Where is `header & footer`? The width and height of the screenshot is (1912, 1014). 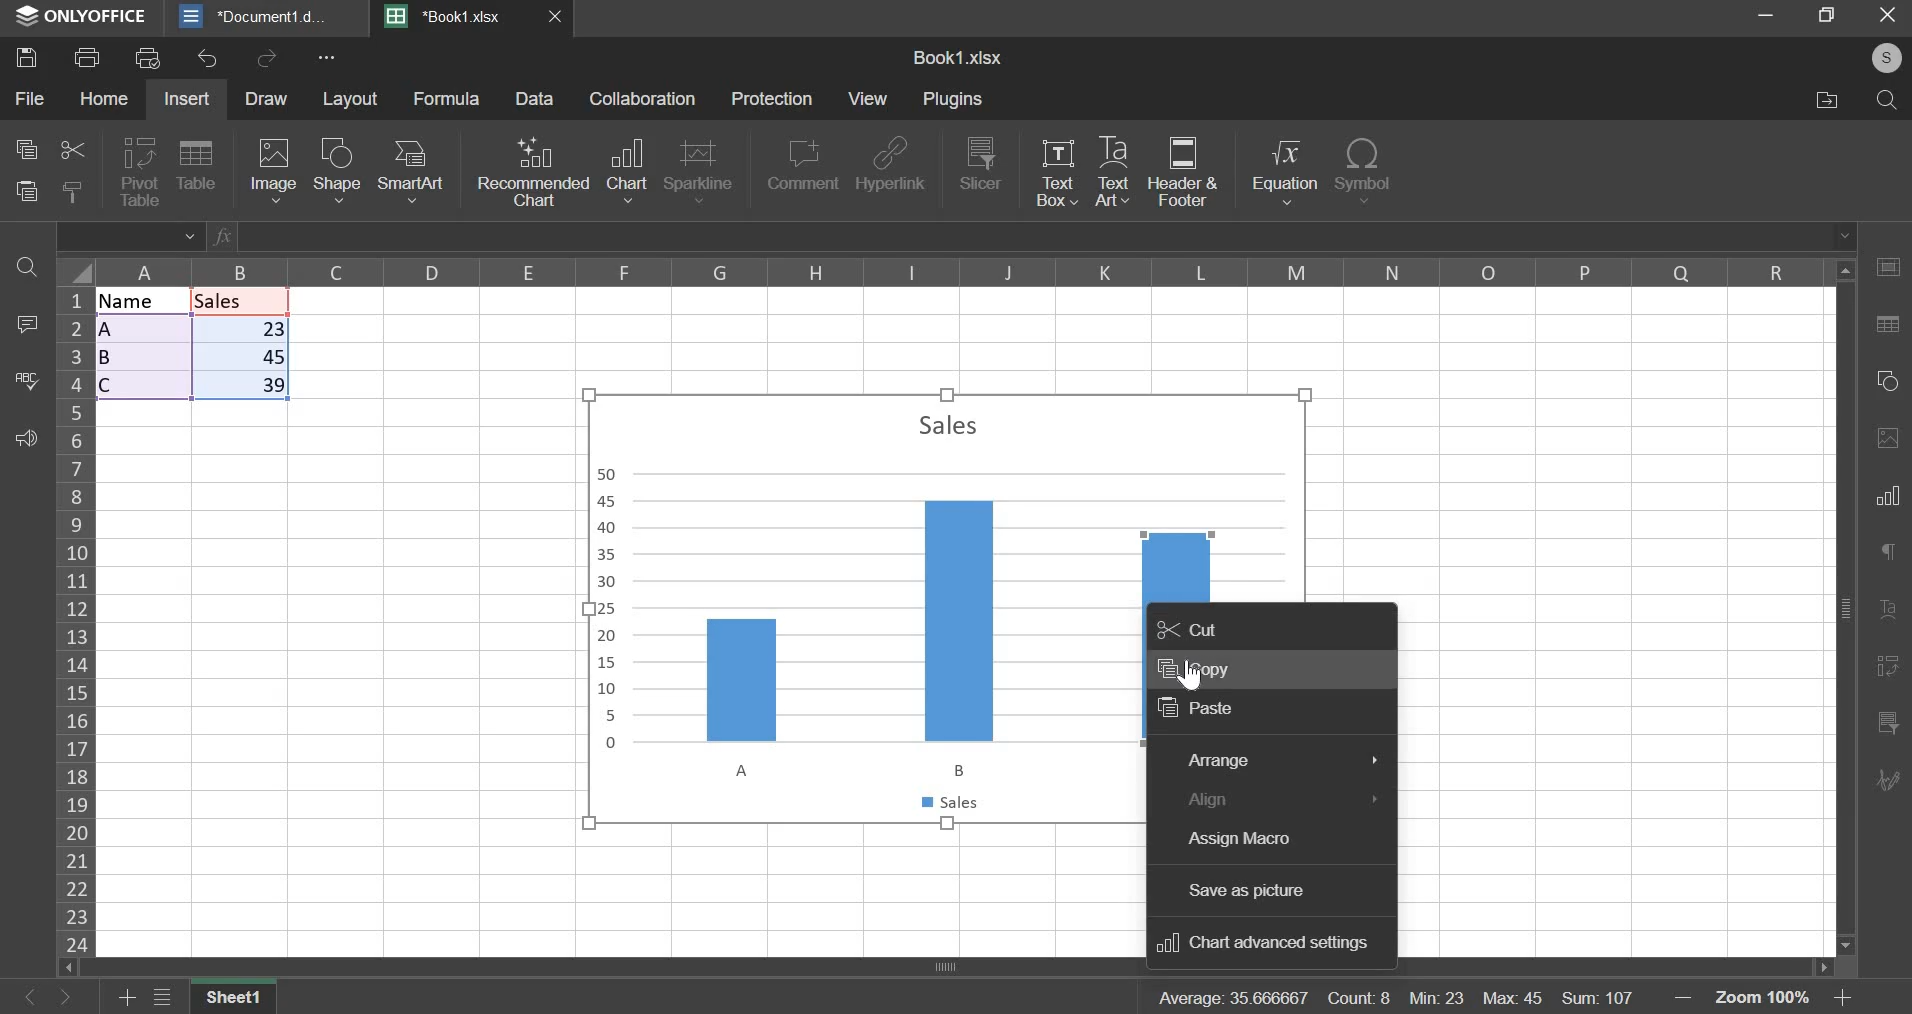
header & footer is located at coordinates (1184, 172).